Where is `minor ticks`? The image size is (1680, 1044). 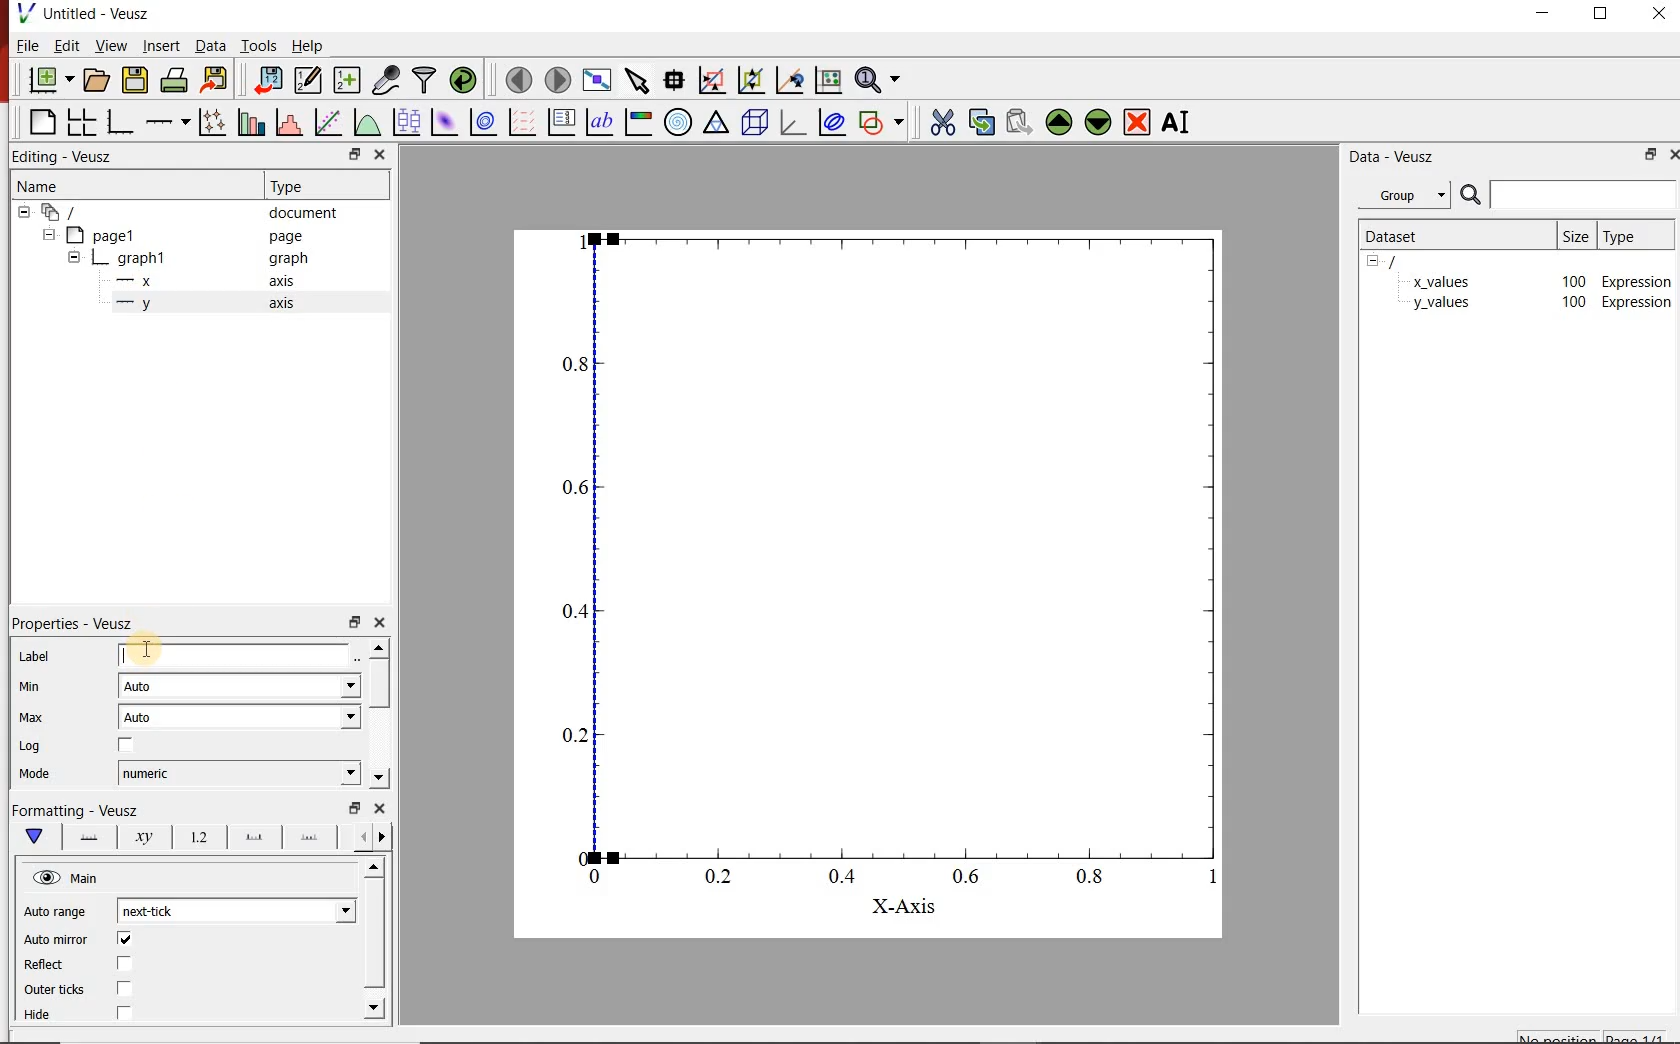 minor ticks is located at coordinates (312, 837).